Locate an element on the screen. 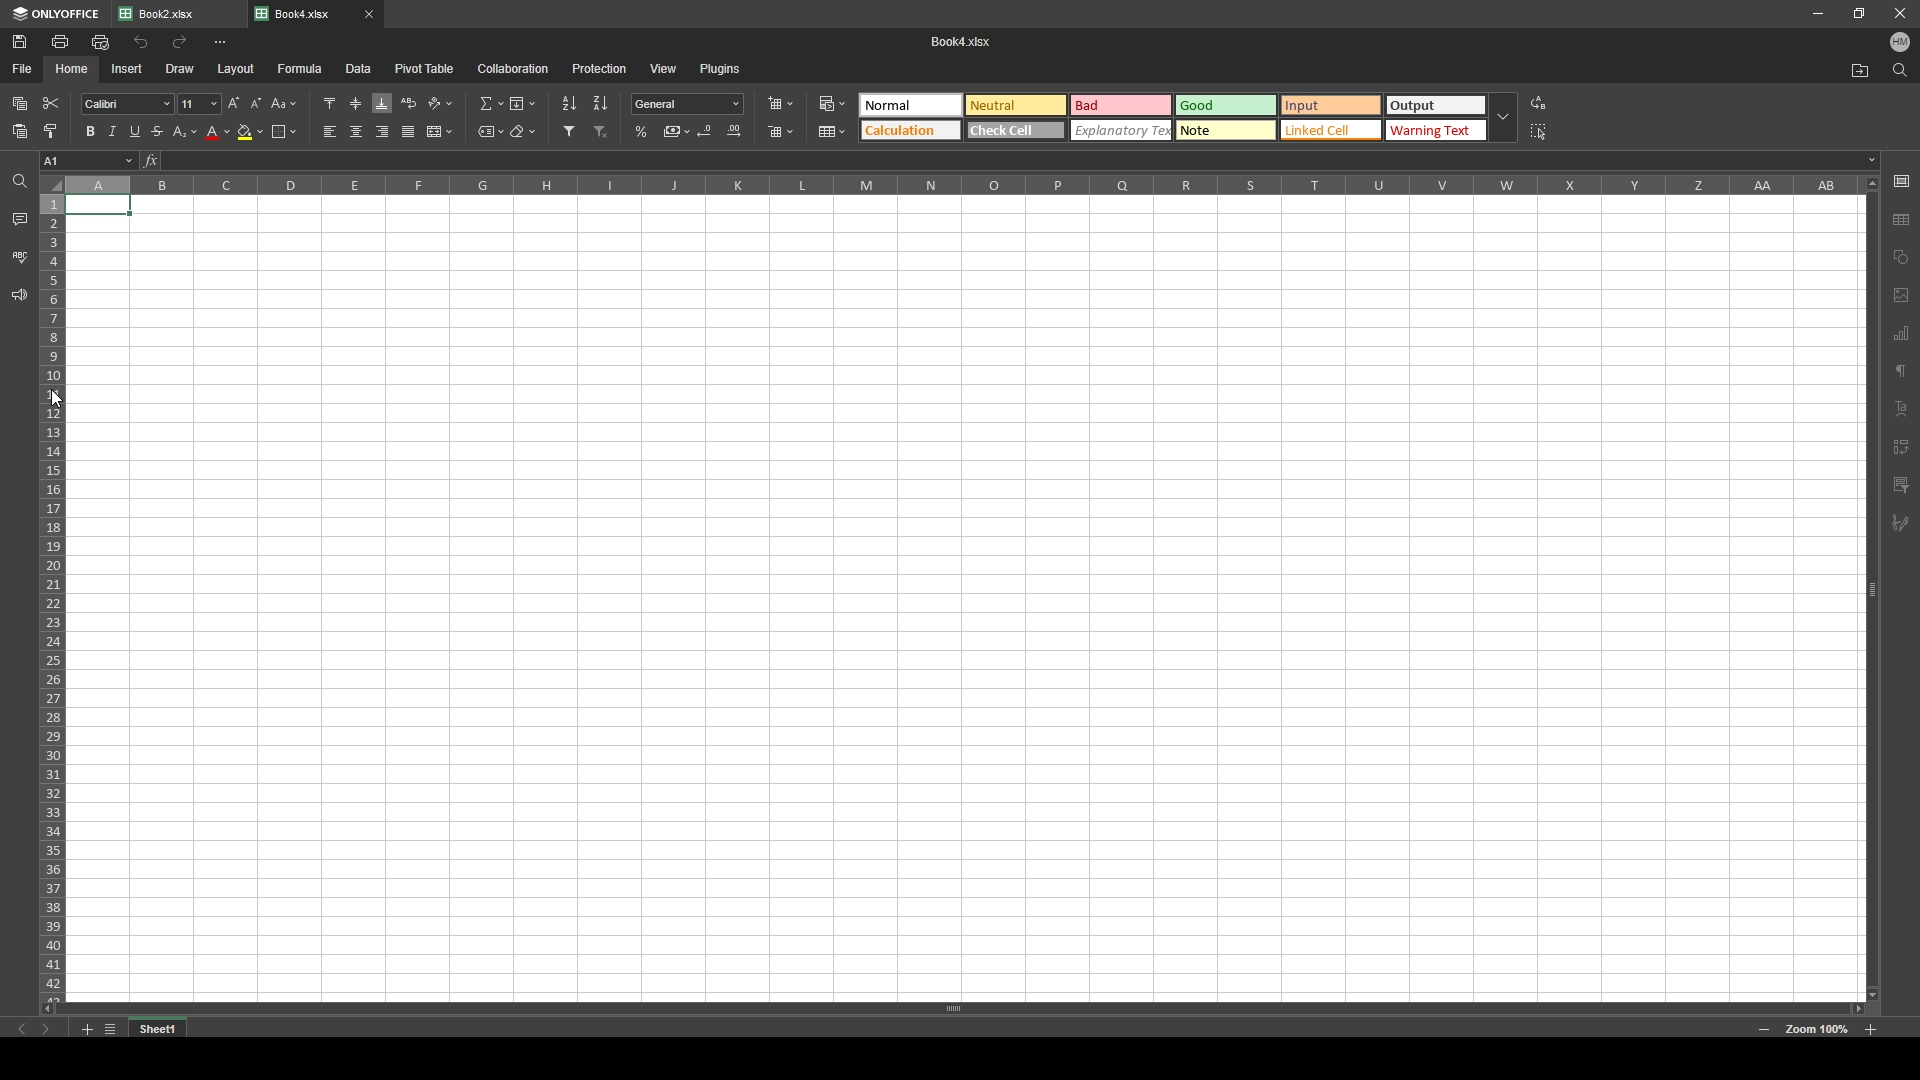  Check cell is located at coordinates (1016, 129).